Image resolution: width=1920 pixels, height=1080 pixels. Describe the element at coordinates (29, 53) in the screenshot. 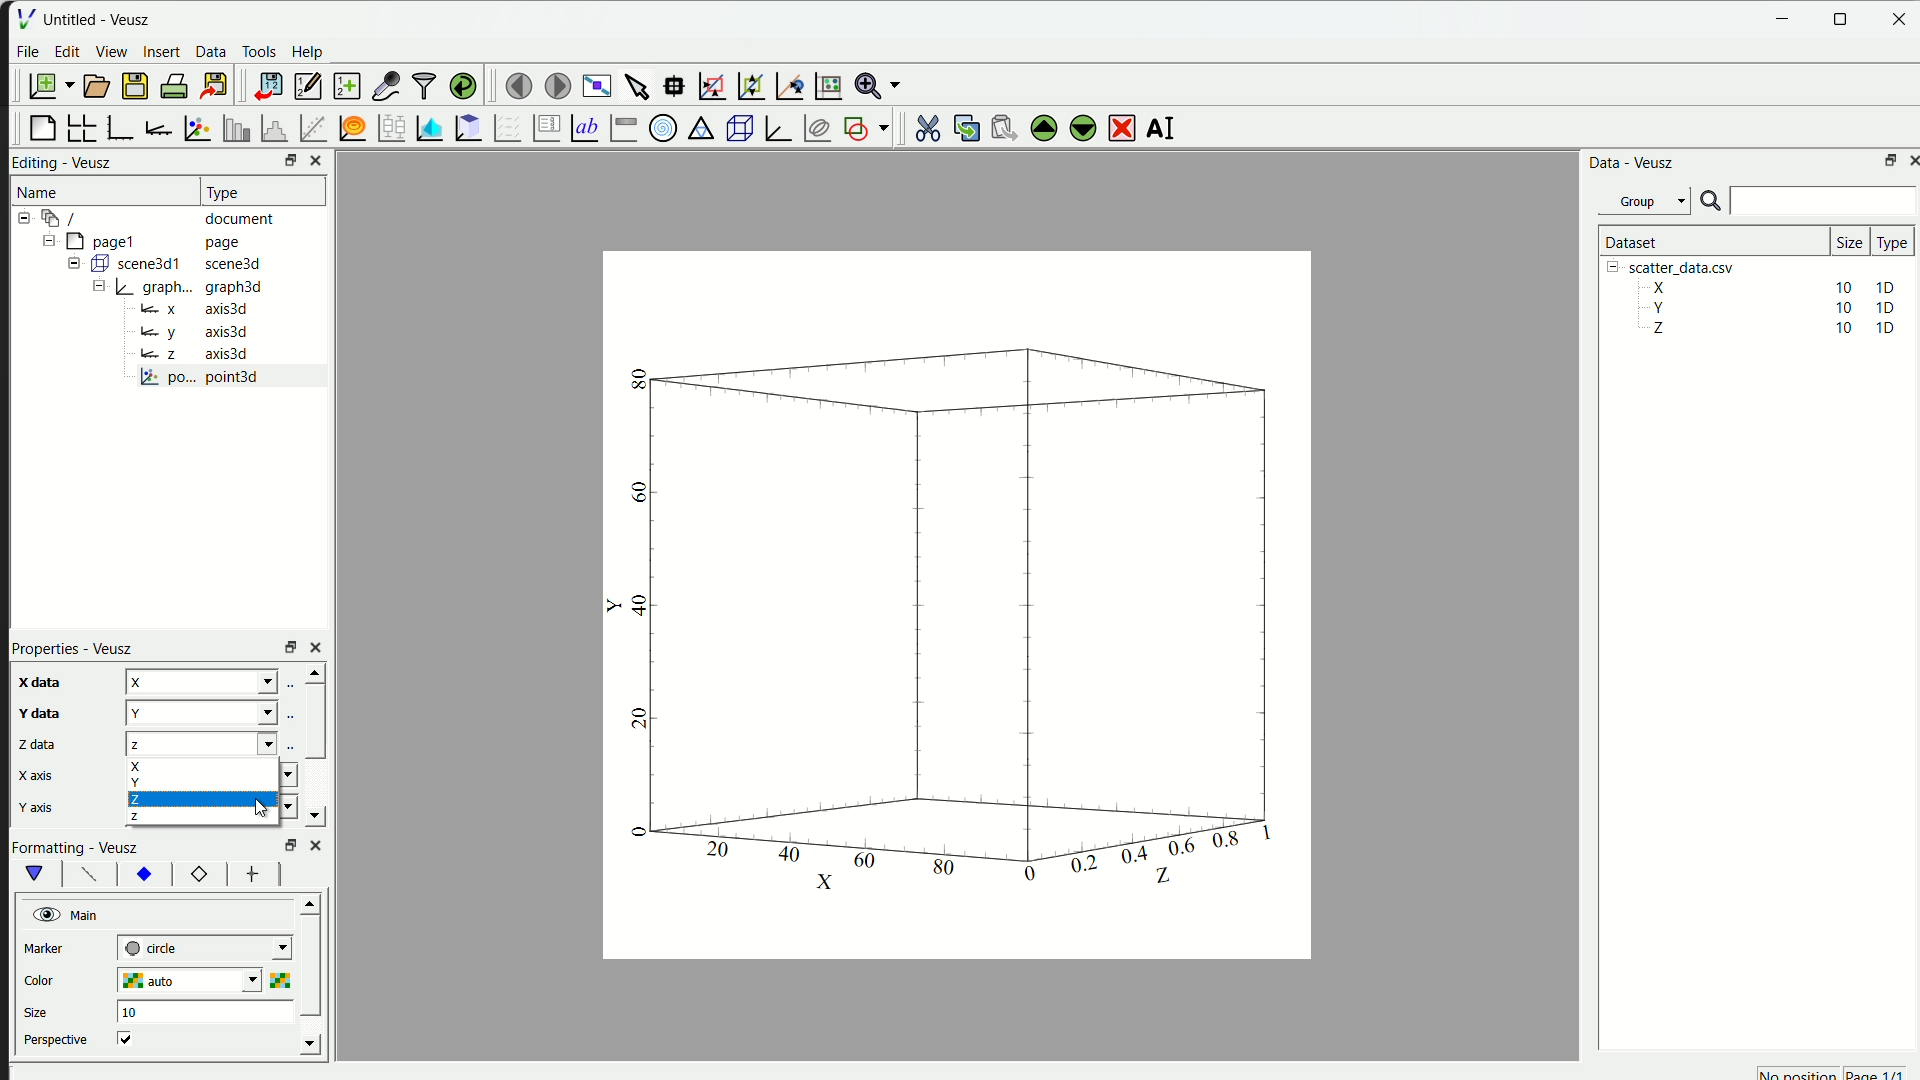

I see `File` at that location.